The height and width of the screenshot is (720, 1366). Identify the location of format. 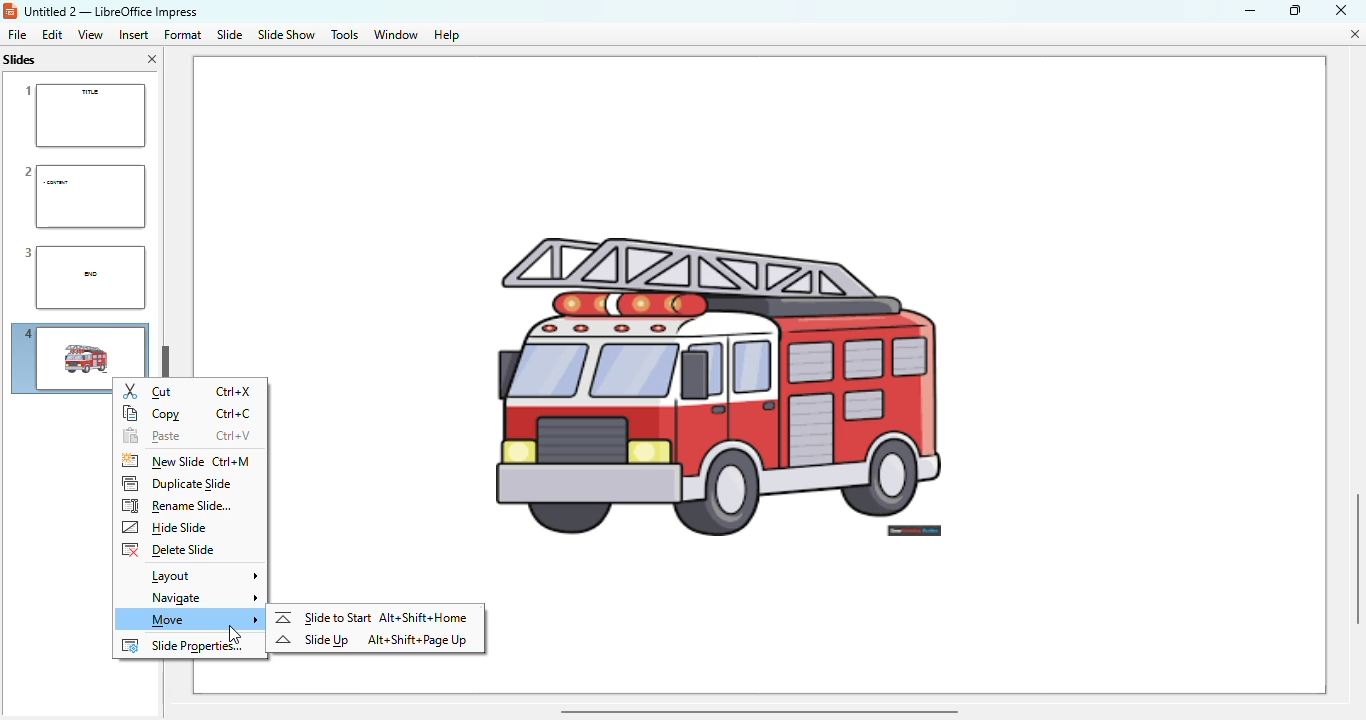
(182, 34).